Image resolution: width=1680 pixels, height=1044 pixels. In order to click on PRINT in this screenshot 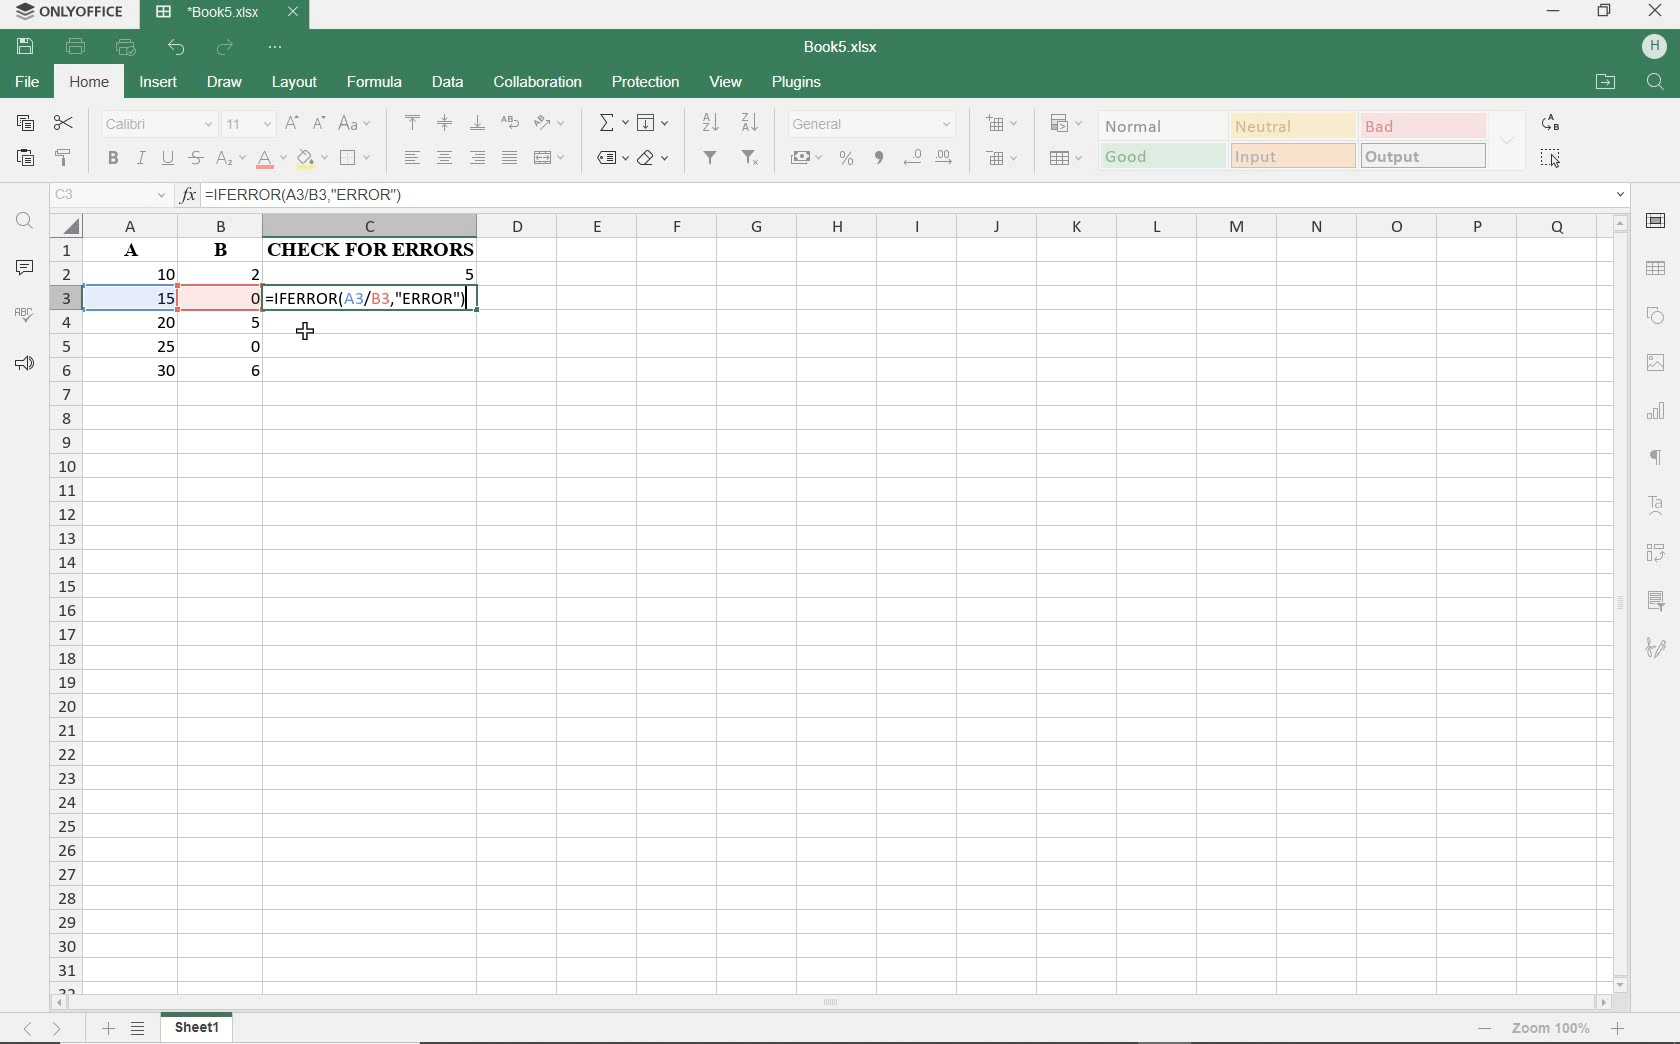, I will do `click(79, 48)`.